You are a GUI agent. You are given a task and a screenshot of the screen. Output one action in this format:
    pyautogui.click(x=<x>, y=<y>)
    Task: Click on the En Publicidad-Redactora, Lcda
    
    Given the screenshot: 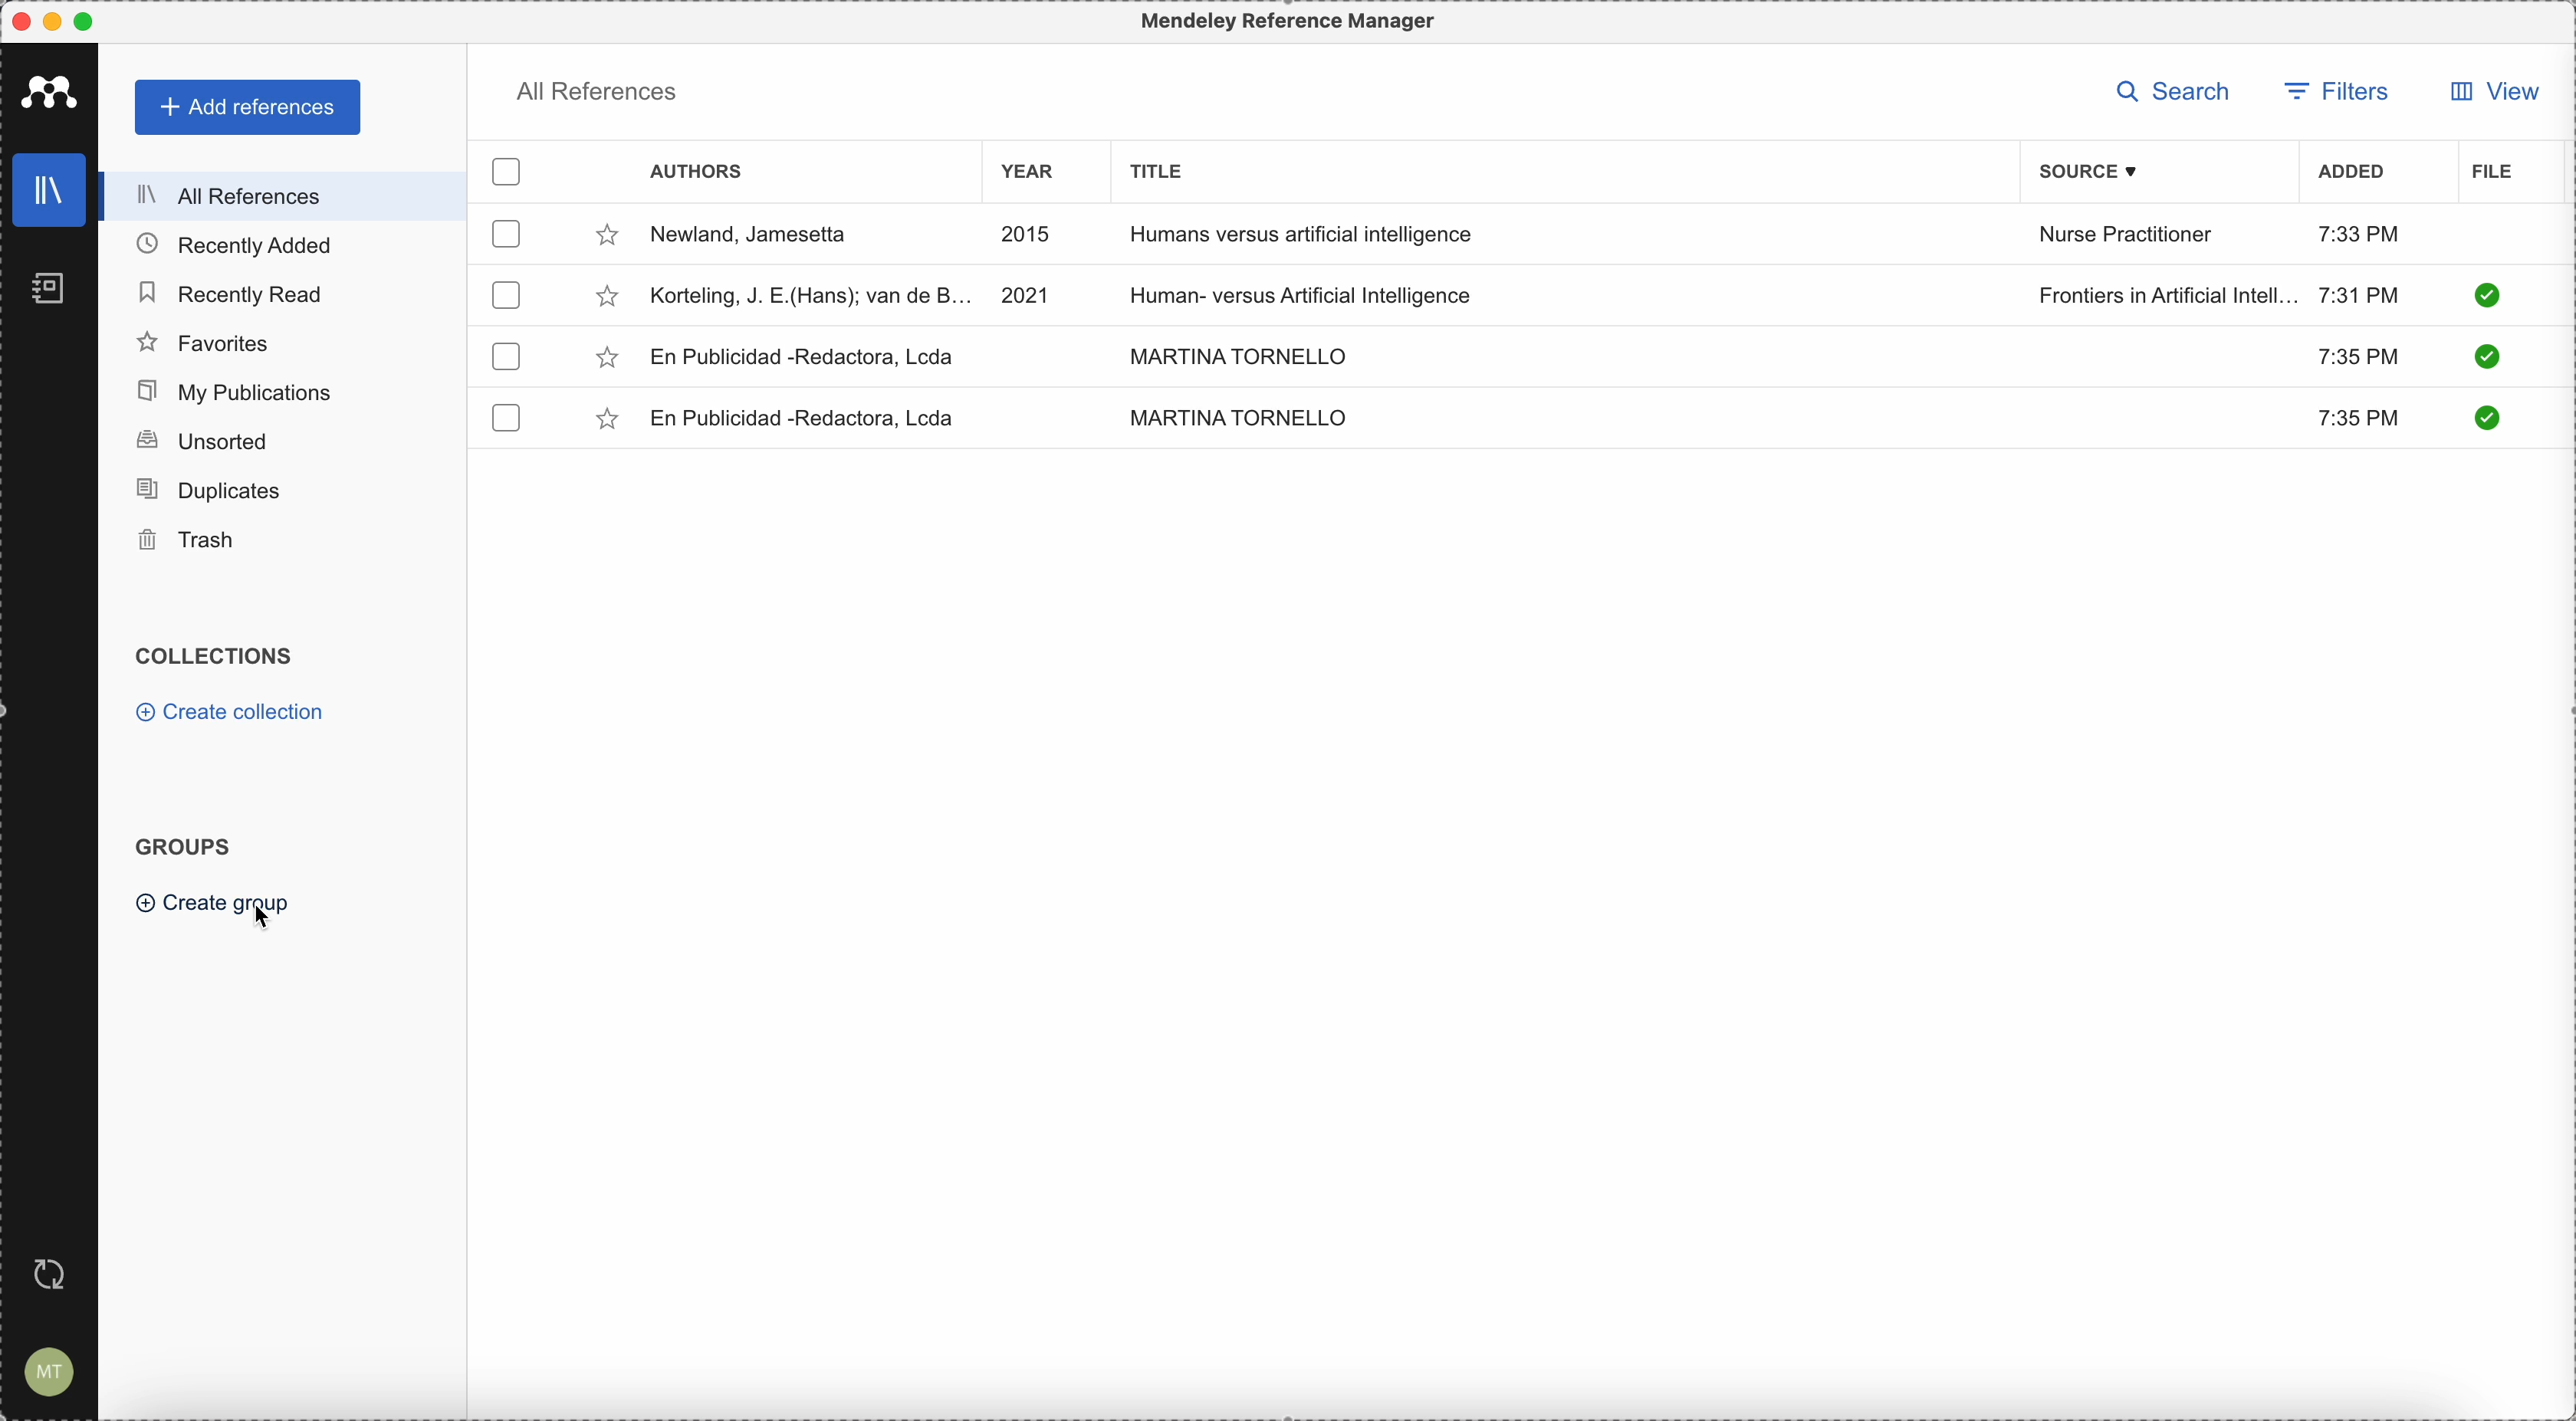 What is the action you would take?
    pyautogui.click(x=810, y=418)
    